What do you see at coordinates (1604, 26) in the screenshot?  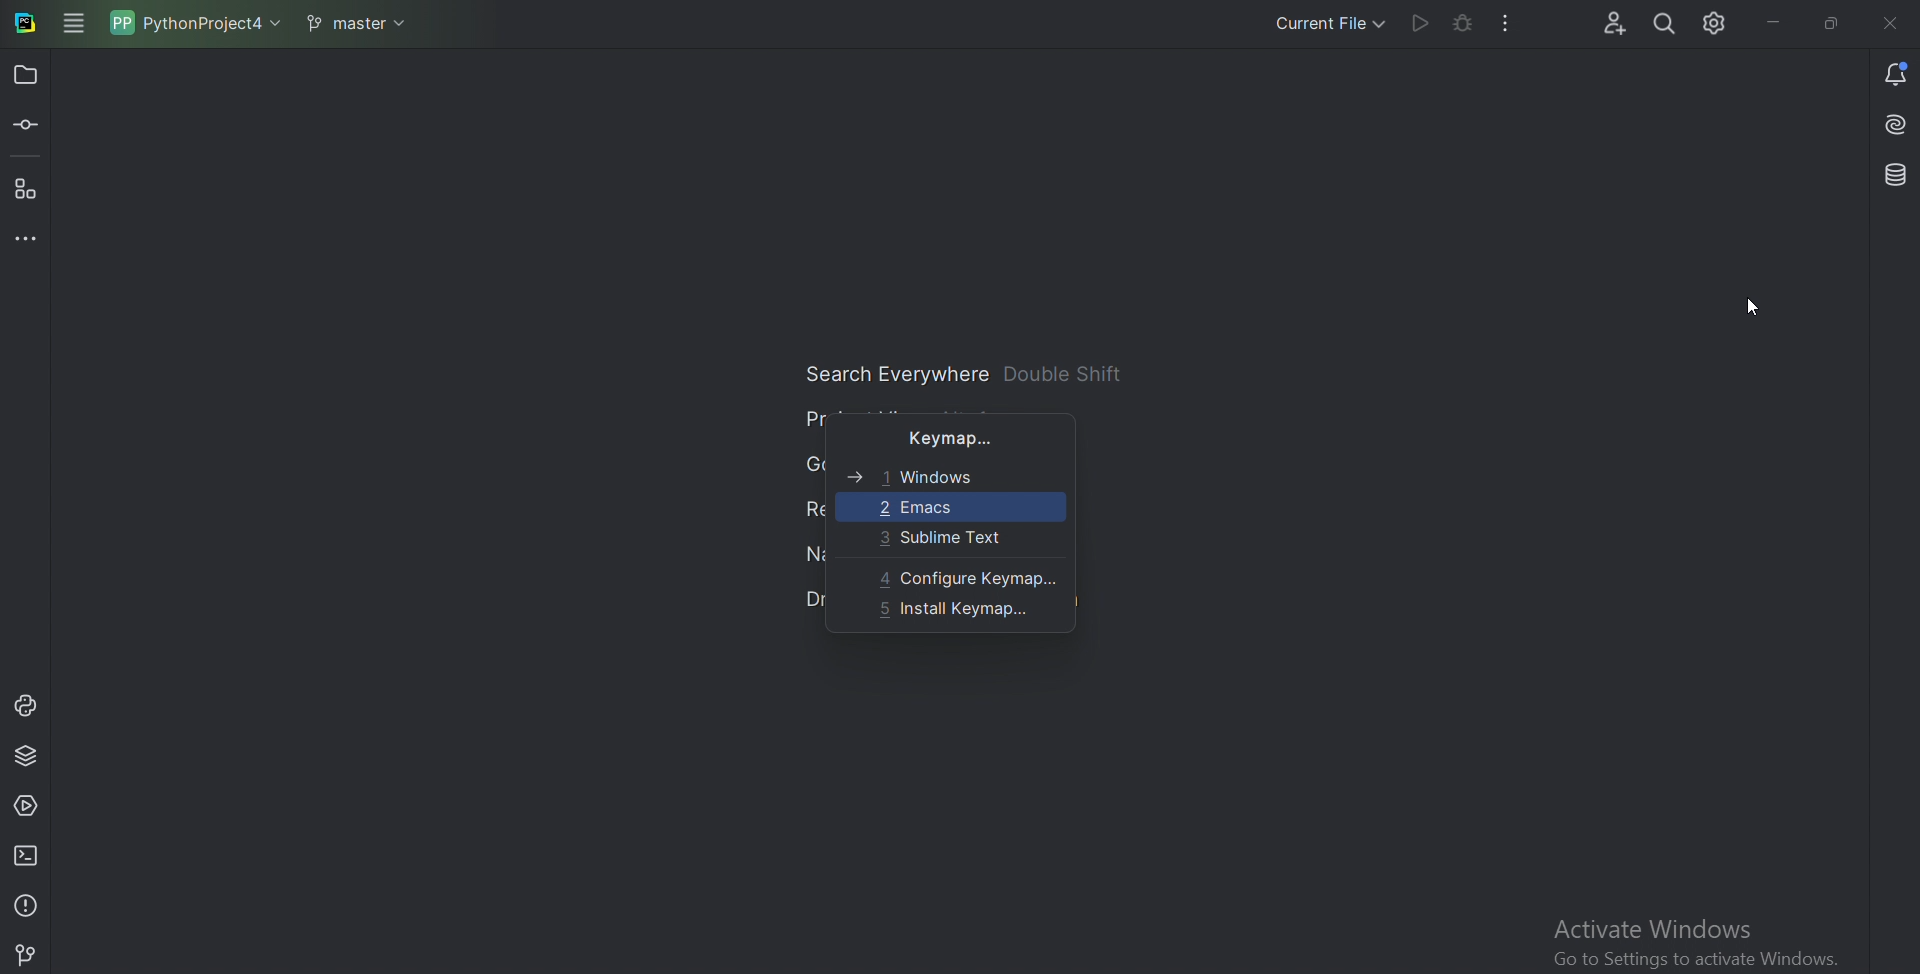 I see `Code with me` at bounding box center [1604, 26].